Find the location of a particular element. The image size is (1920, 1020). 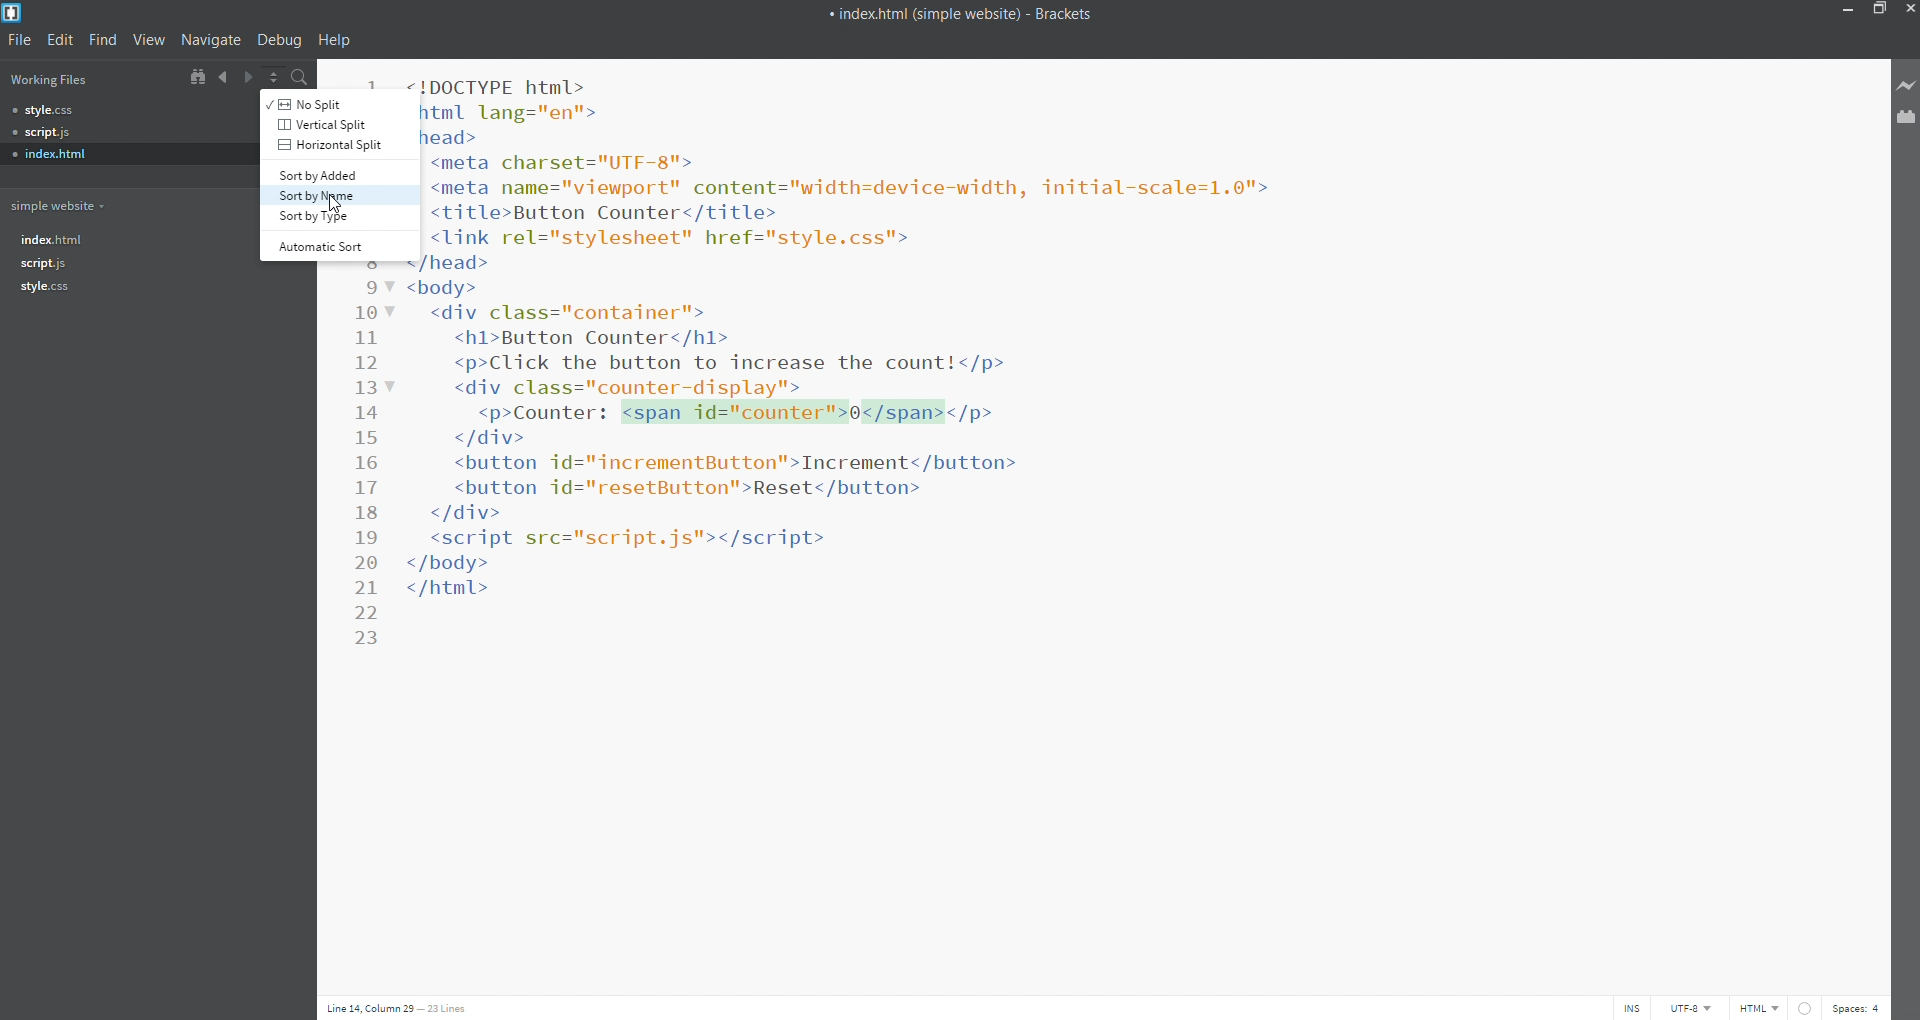

script.js is located at coordinates (104, 267).